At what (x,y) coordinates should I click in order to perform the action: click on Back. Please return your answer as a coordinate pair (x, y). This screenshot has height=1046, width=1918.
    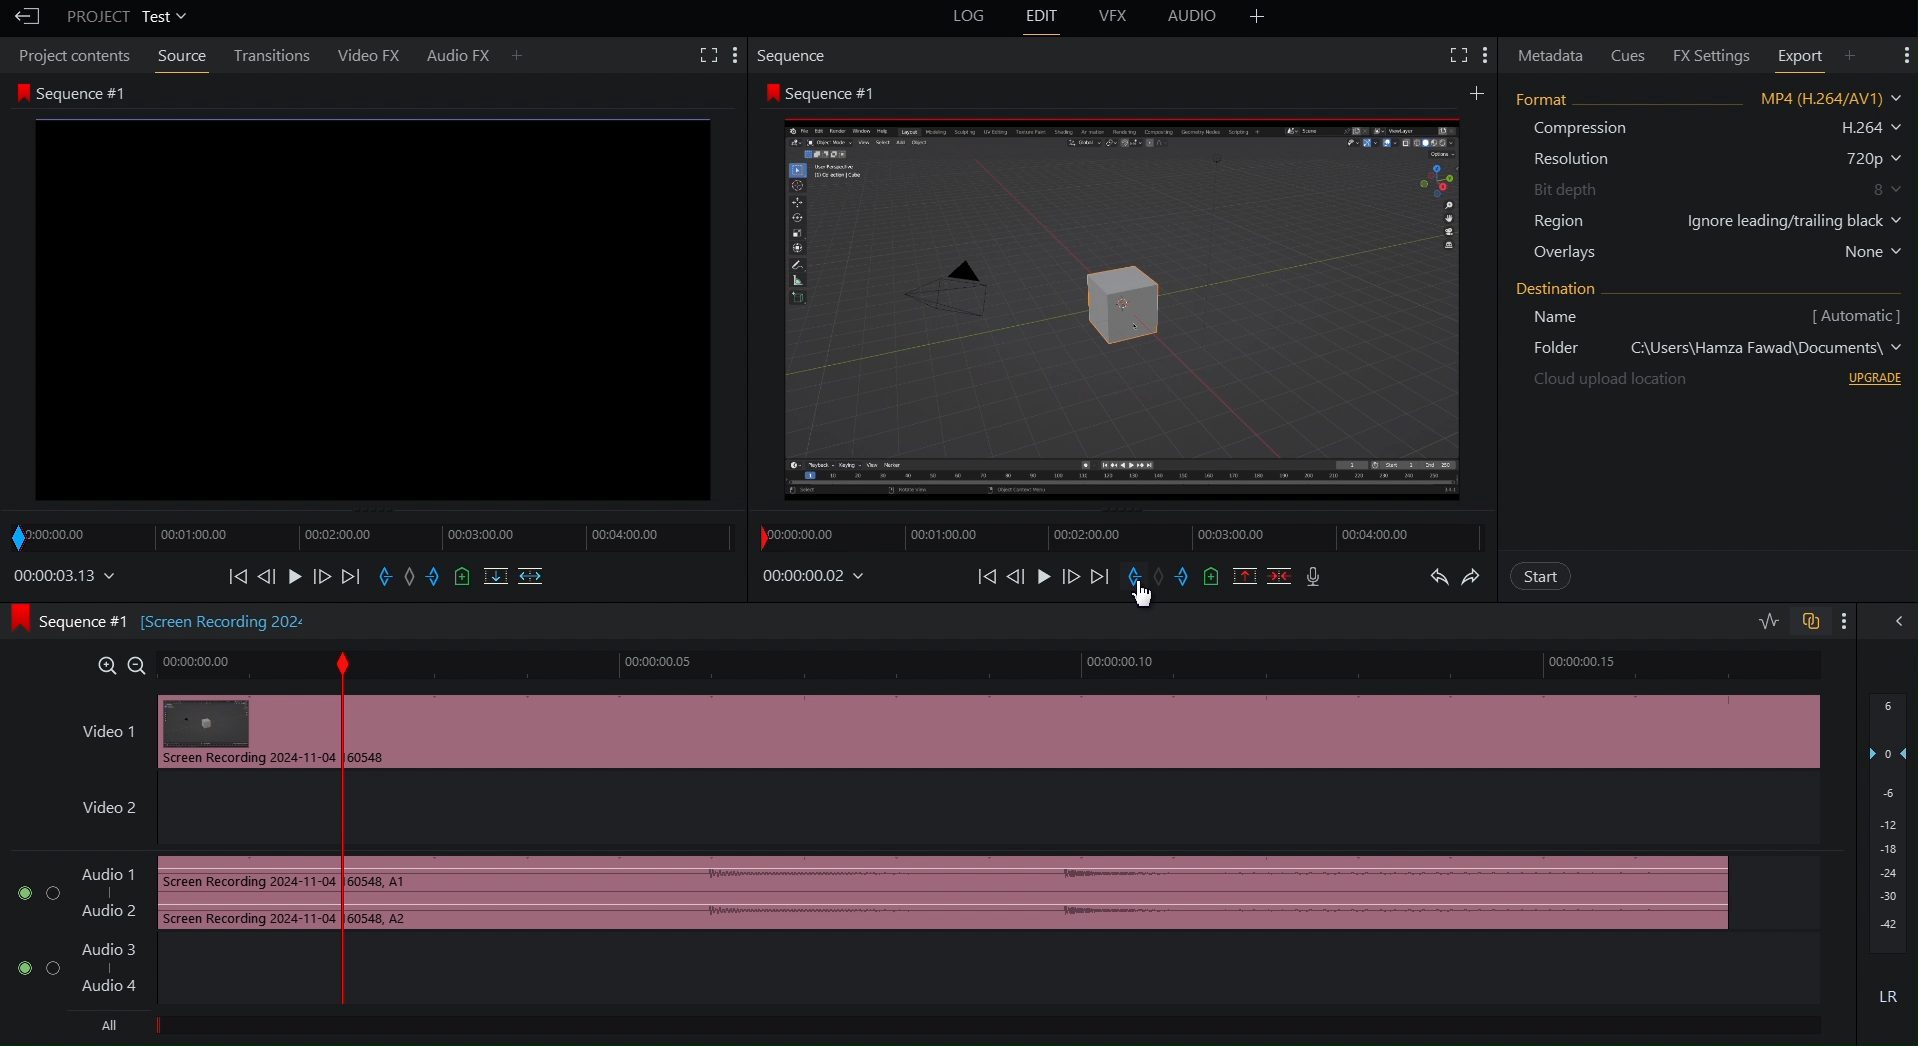
    Looking at the image, I should click on (23, 17).